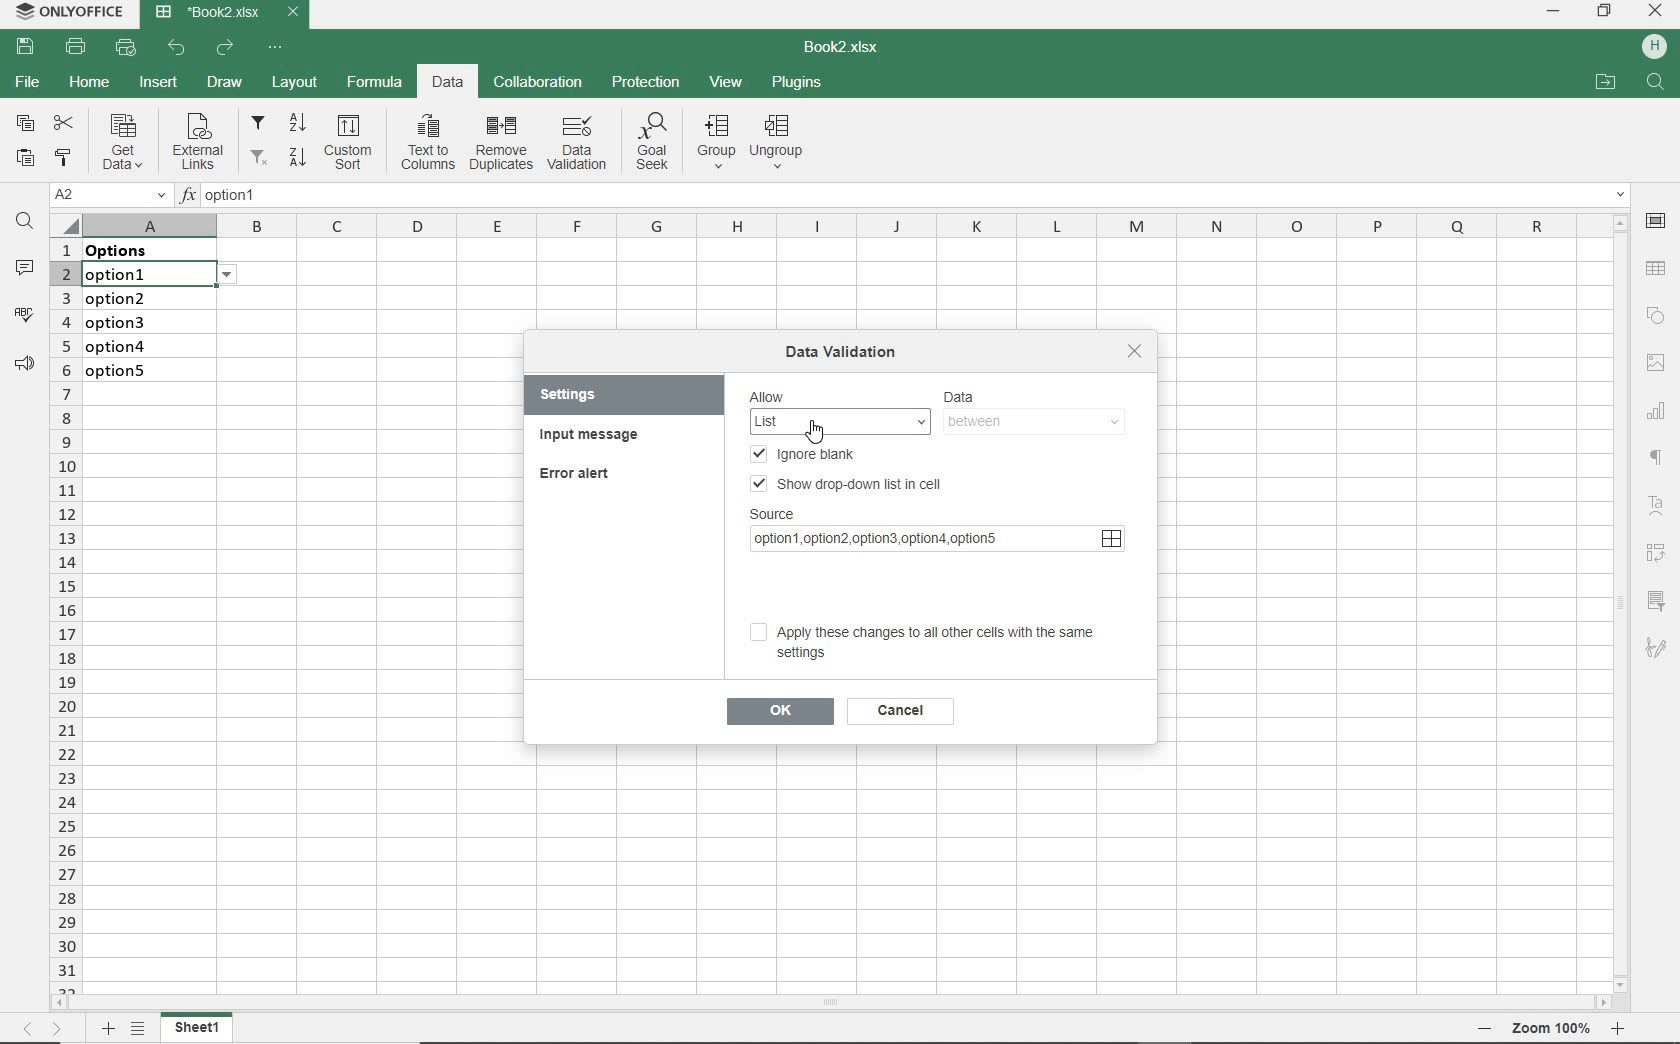 The width and height of the screenshot is (1680, 1044). What do you see at coordinates (450, 84) in the screenshot?
I see `DATA` at bounding box center [450, 84].